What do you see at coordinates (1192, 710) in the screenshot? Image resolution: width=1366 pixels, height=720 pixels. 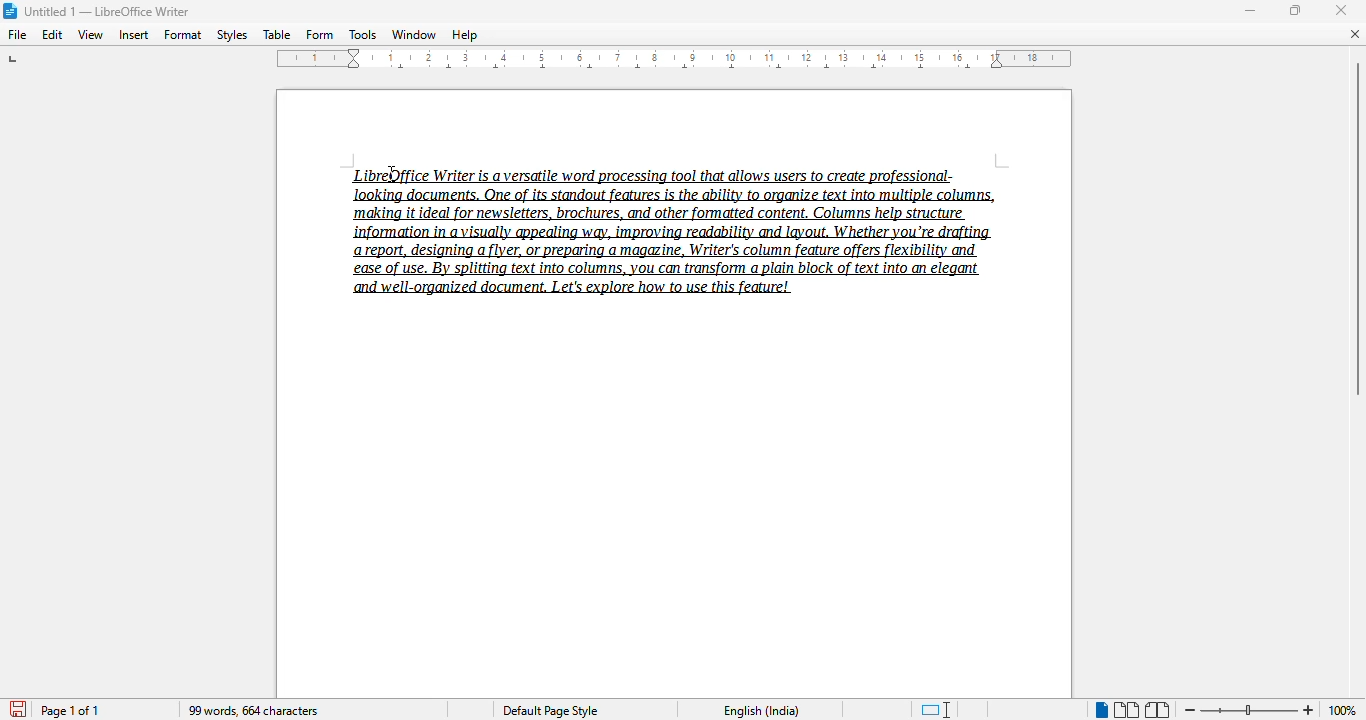 I see `zoom out` at bounding box center [1192, 710].